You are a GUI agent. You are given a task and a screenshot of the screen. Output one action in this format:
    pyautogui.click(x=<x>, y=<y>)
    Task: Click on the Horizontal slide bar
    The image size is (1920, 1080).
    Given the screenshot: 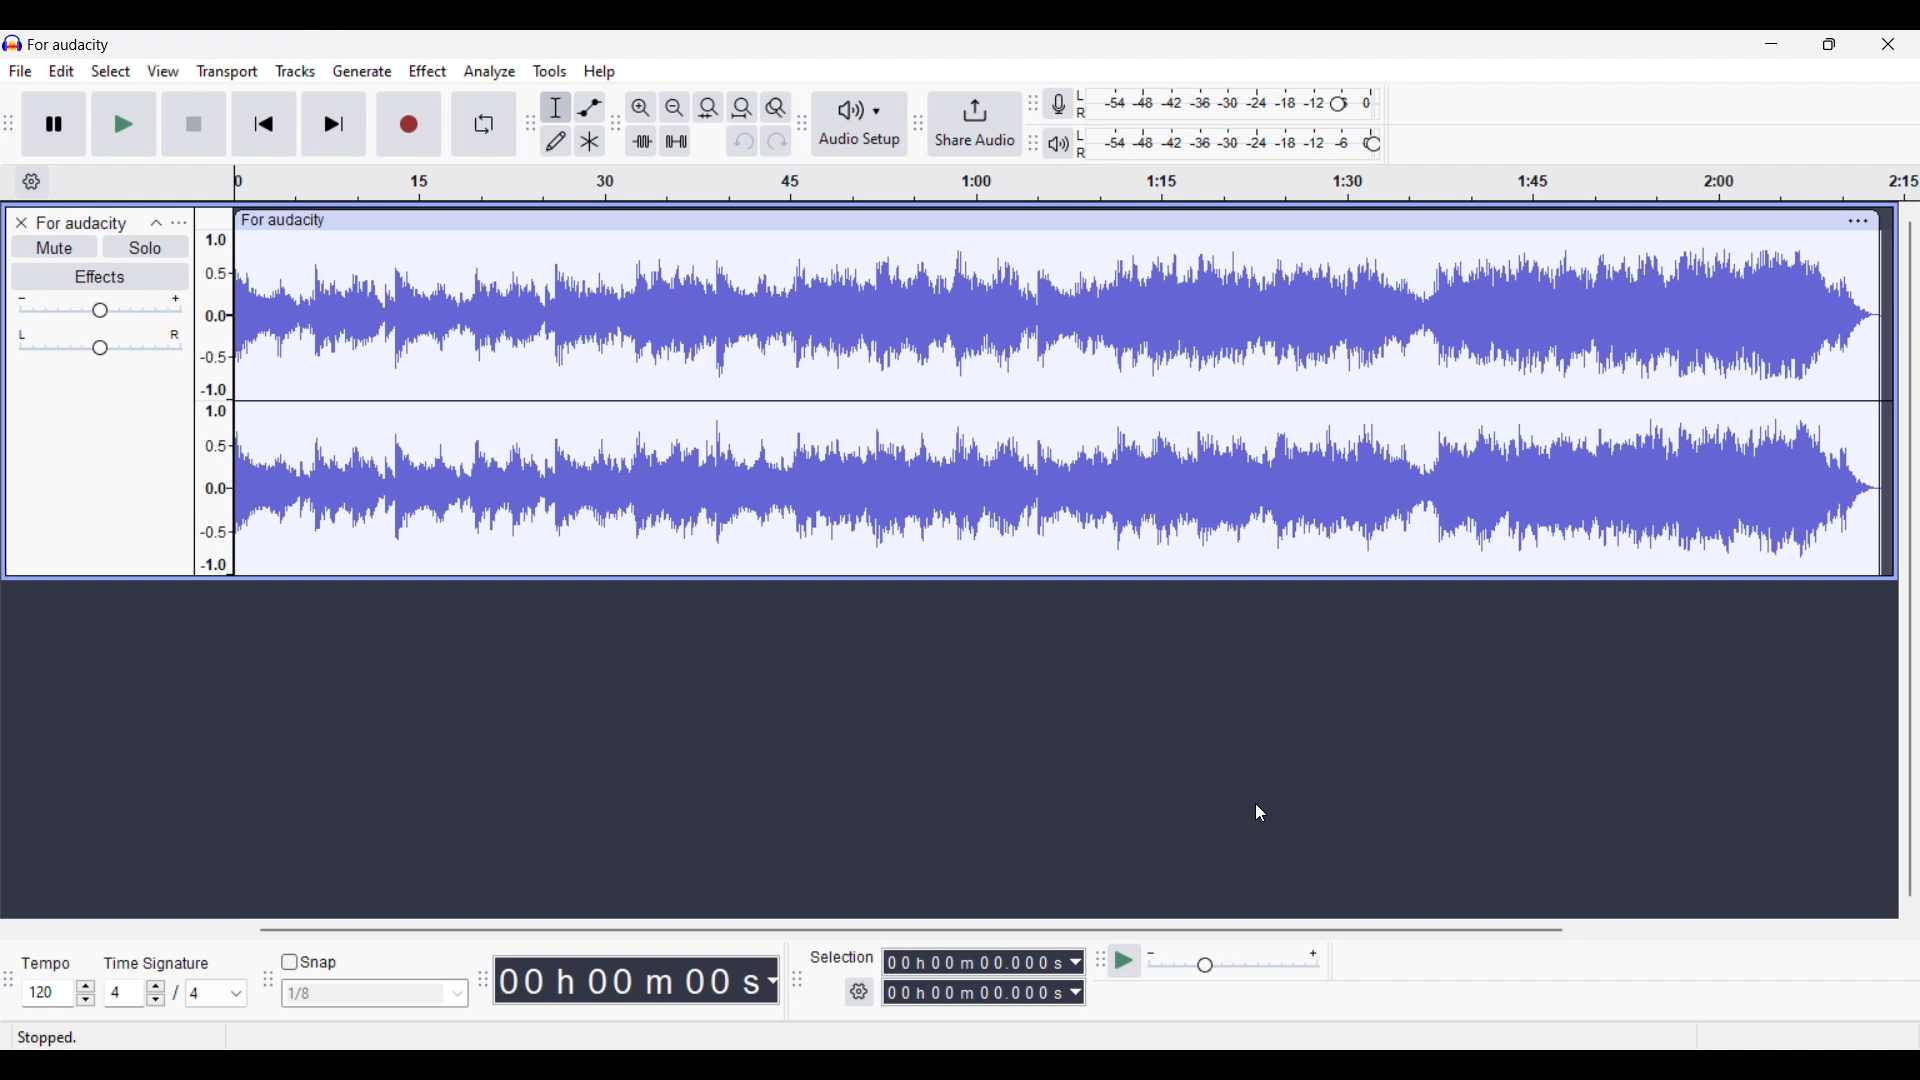 What is the action you would take?
    pyautogui.click(x=911, y=930)
    